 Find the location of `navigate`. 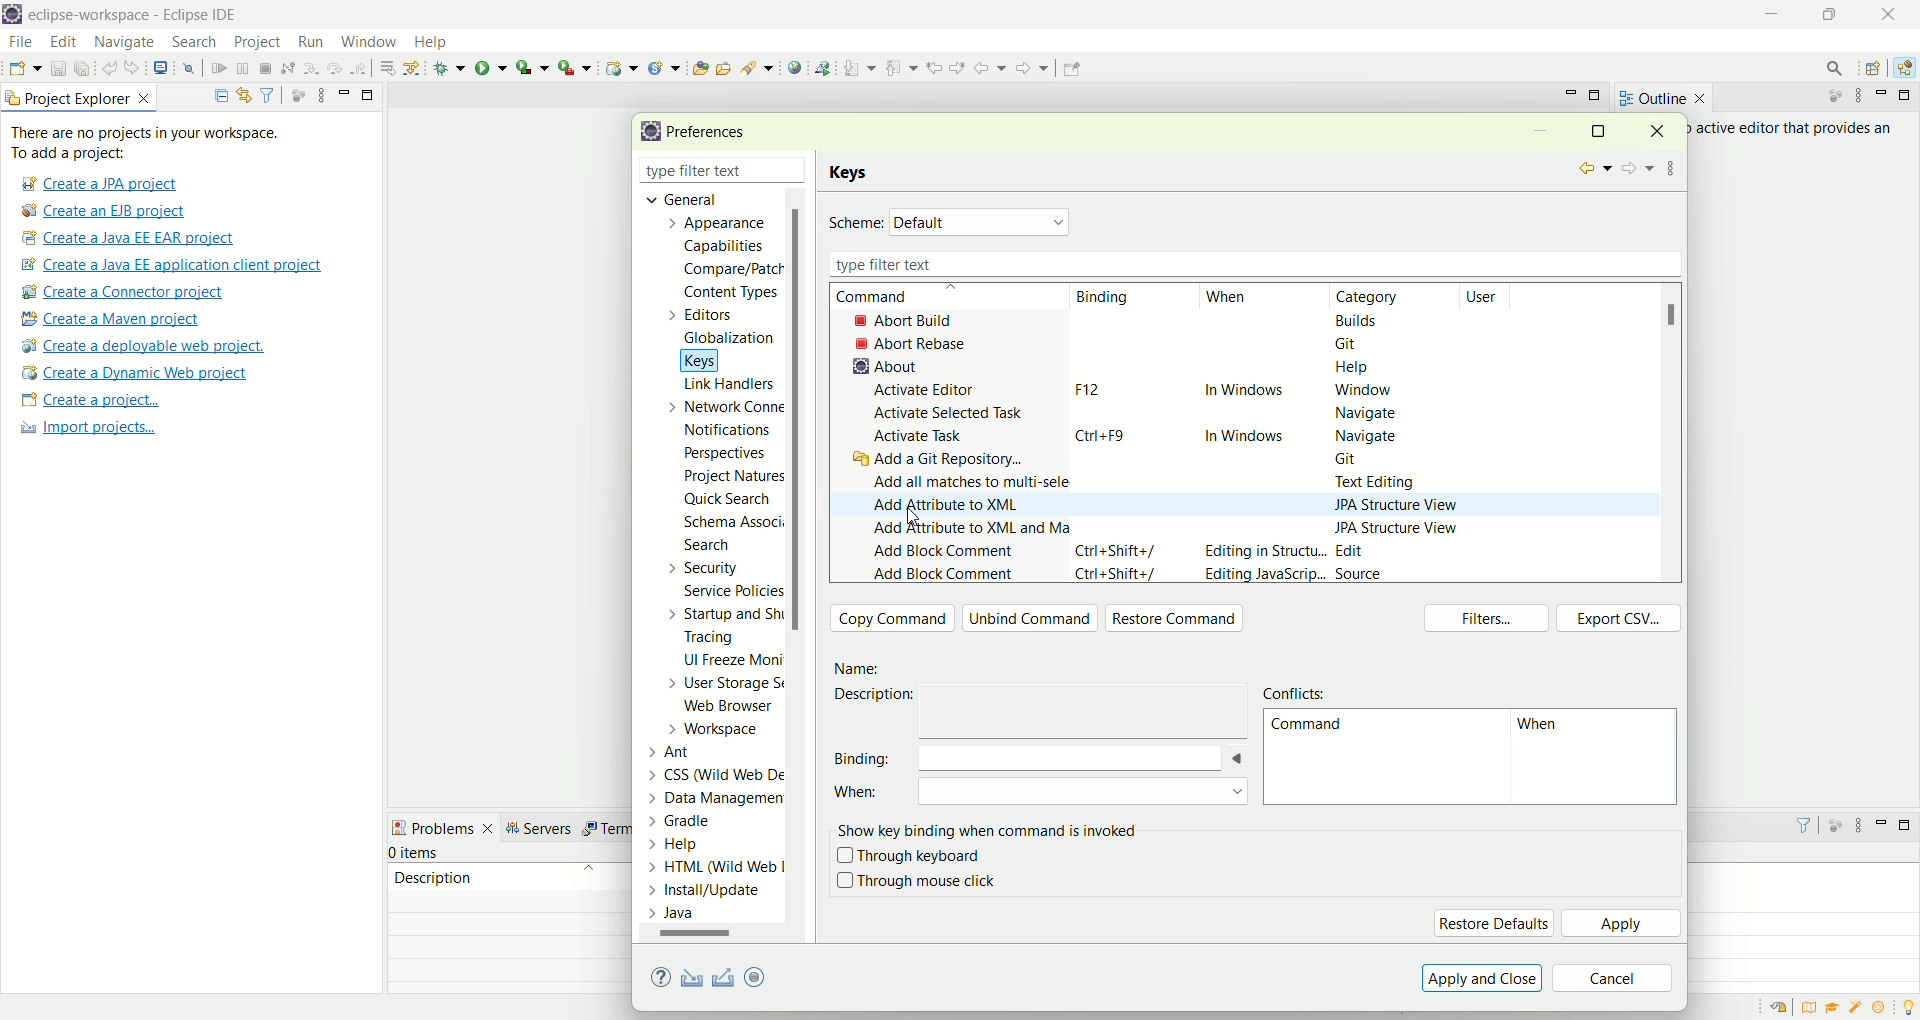

navigate is located at coordinates (1361, 414).